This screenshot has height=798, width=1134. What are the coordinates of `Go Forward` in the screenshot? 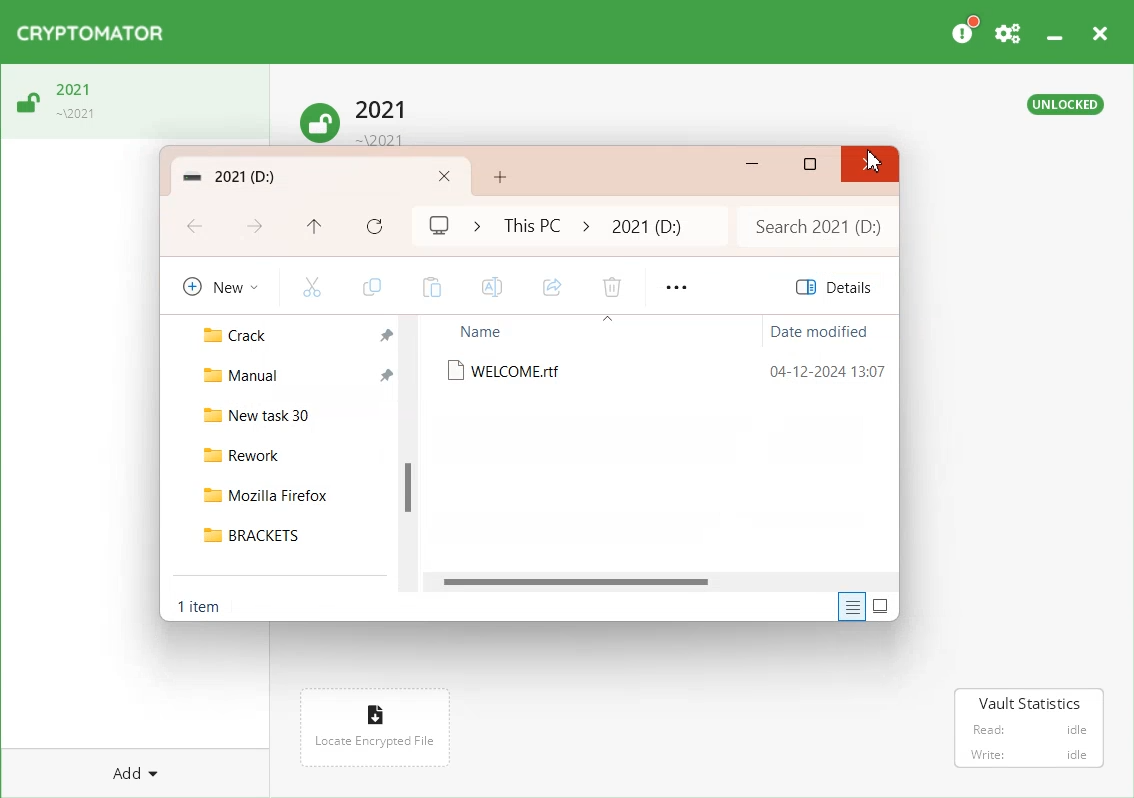 It's located at (256, 227).